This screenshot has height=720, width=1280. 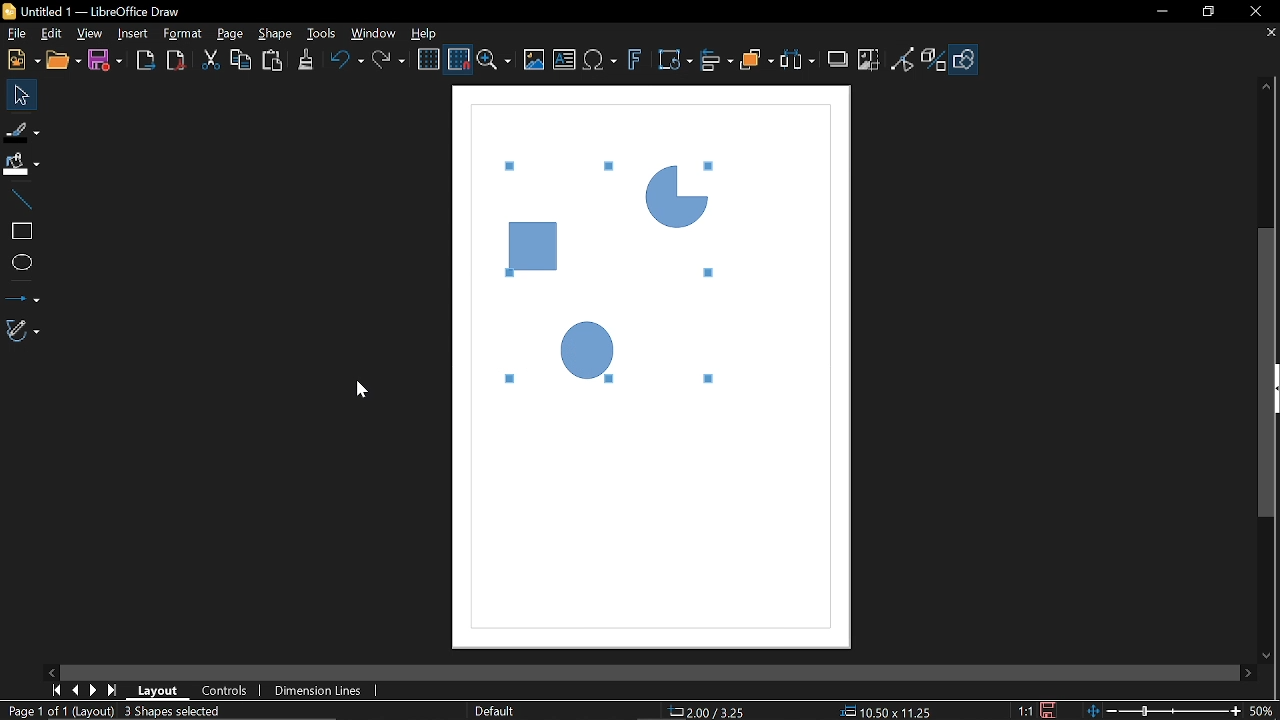 What do you see at coordinates (493, 711) in the screenshot?
I see `Slide master name` at bounding box center [493, 711].